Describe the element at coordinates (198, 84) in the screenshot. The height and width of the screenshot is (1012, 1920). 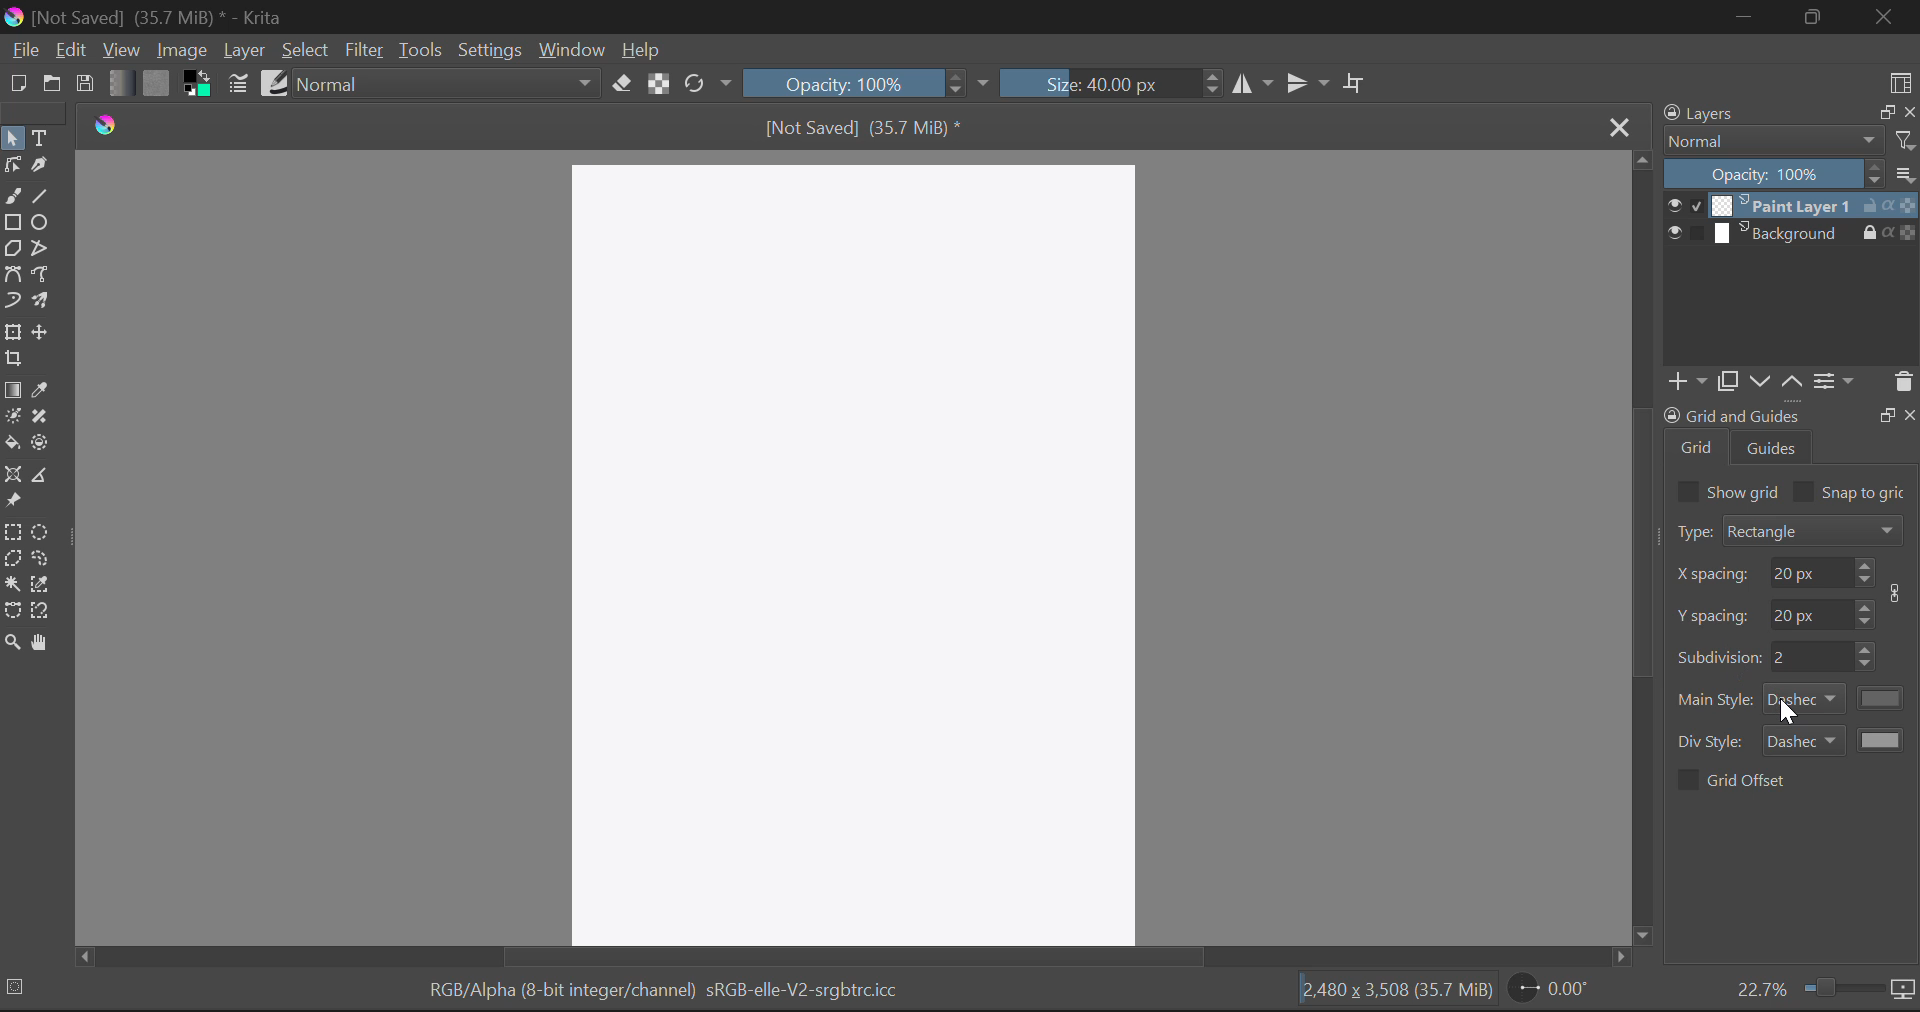
I see `Colors in use` at that location.